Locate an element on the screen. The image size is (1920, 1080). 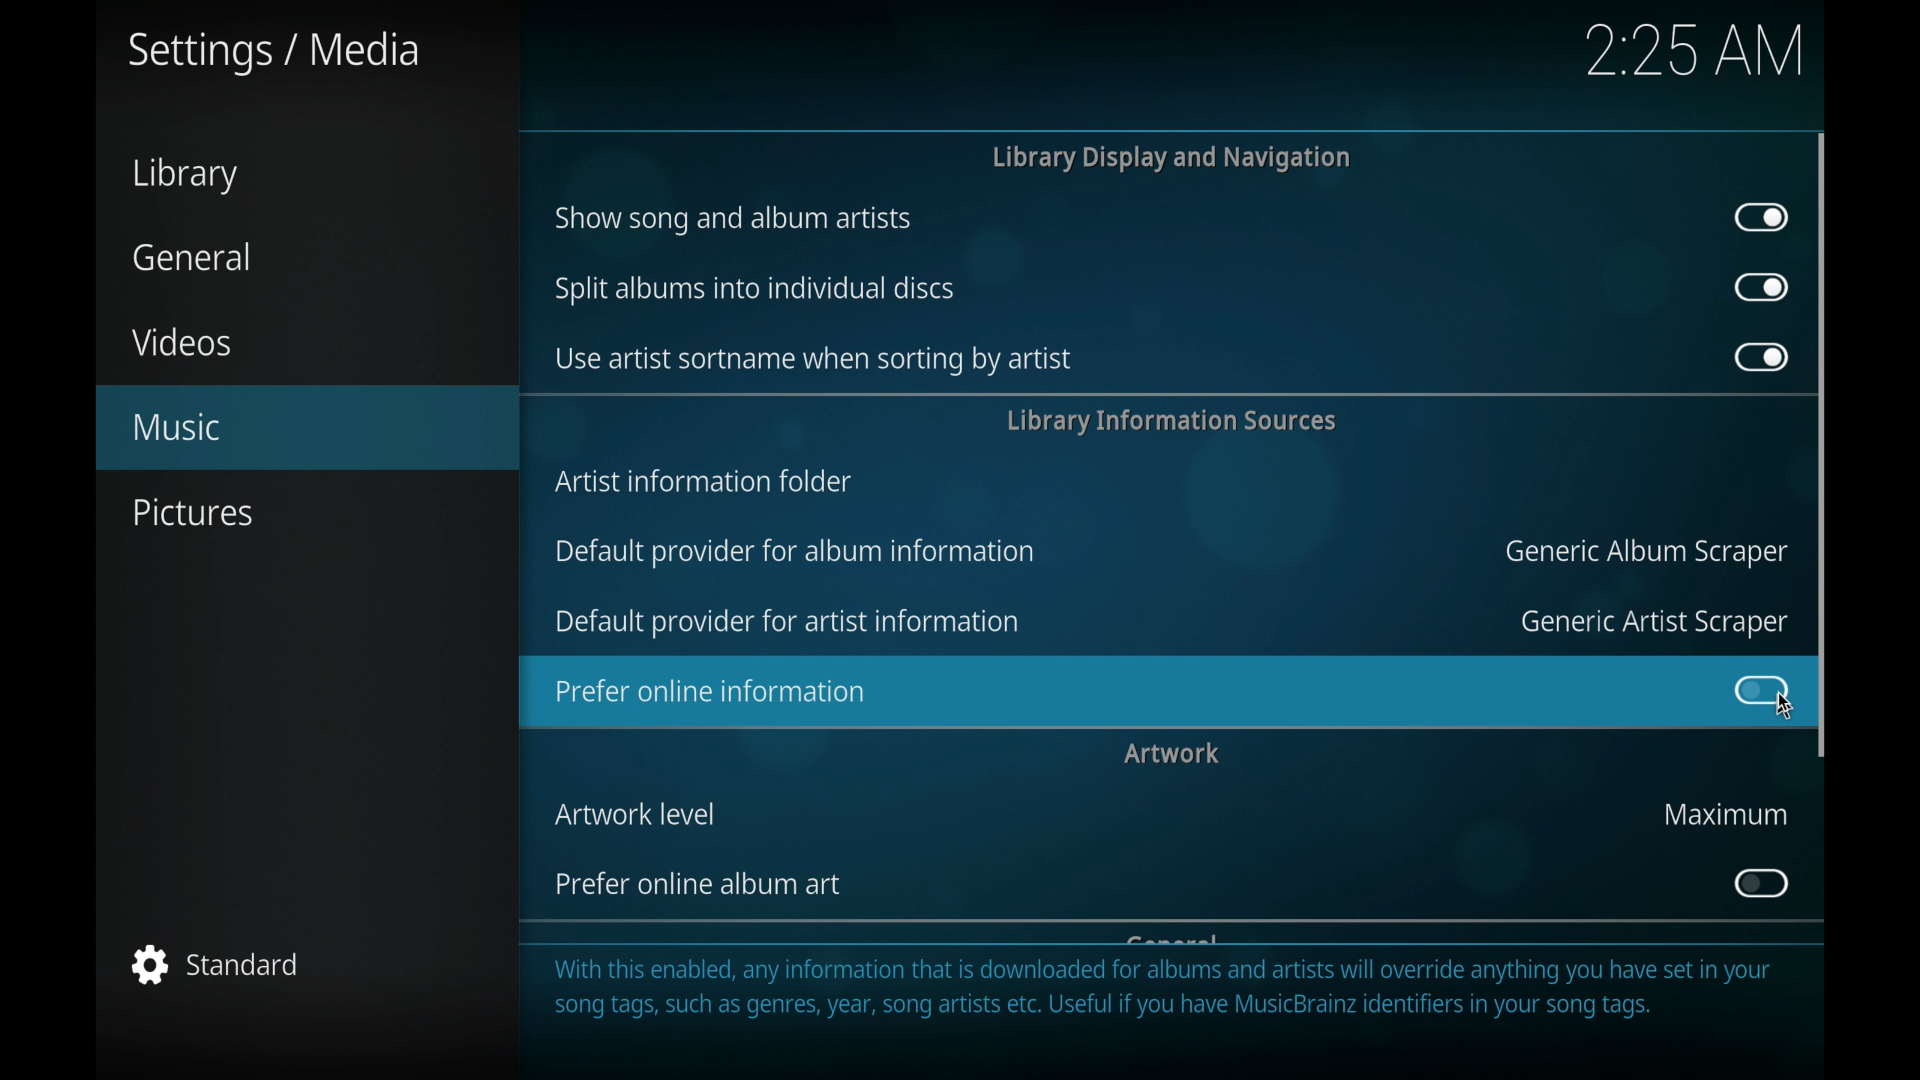
toggle button is located at coordinates (1756, 689).